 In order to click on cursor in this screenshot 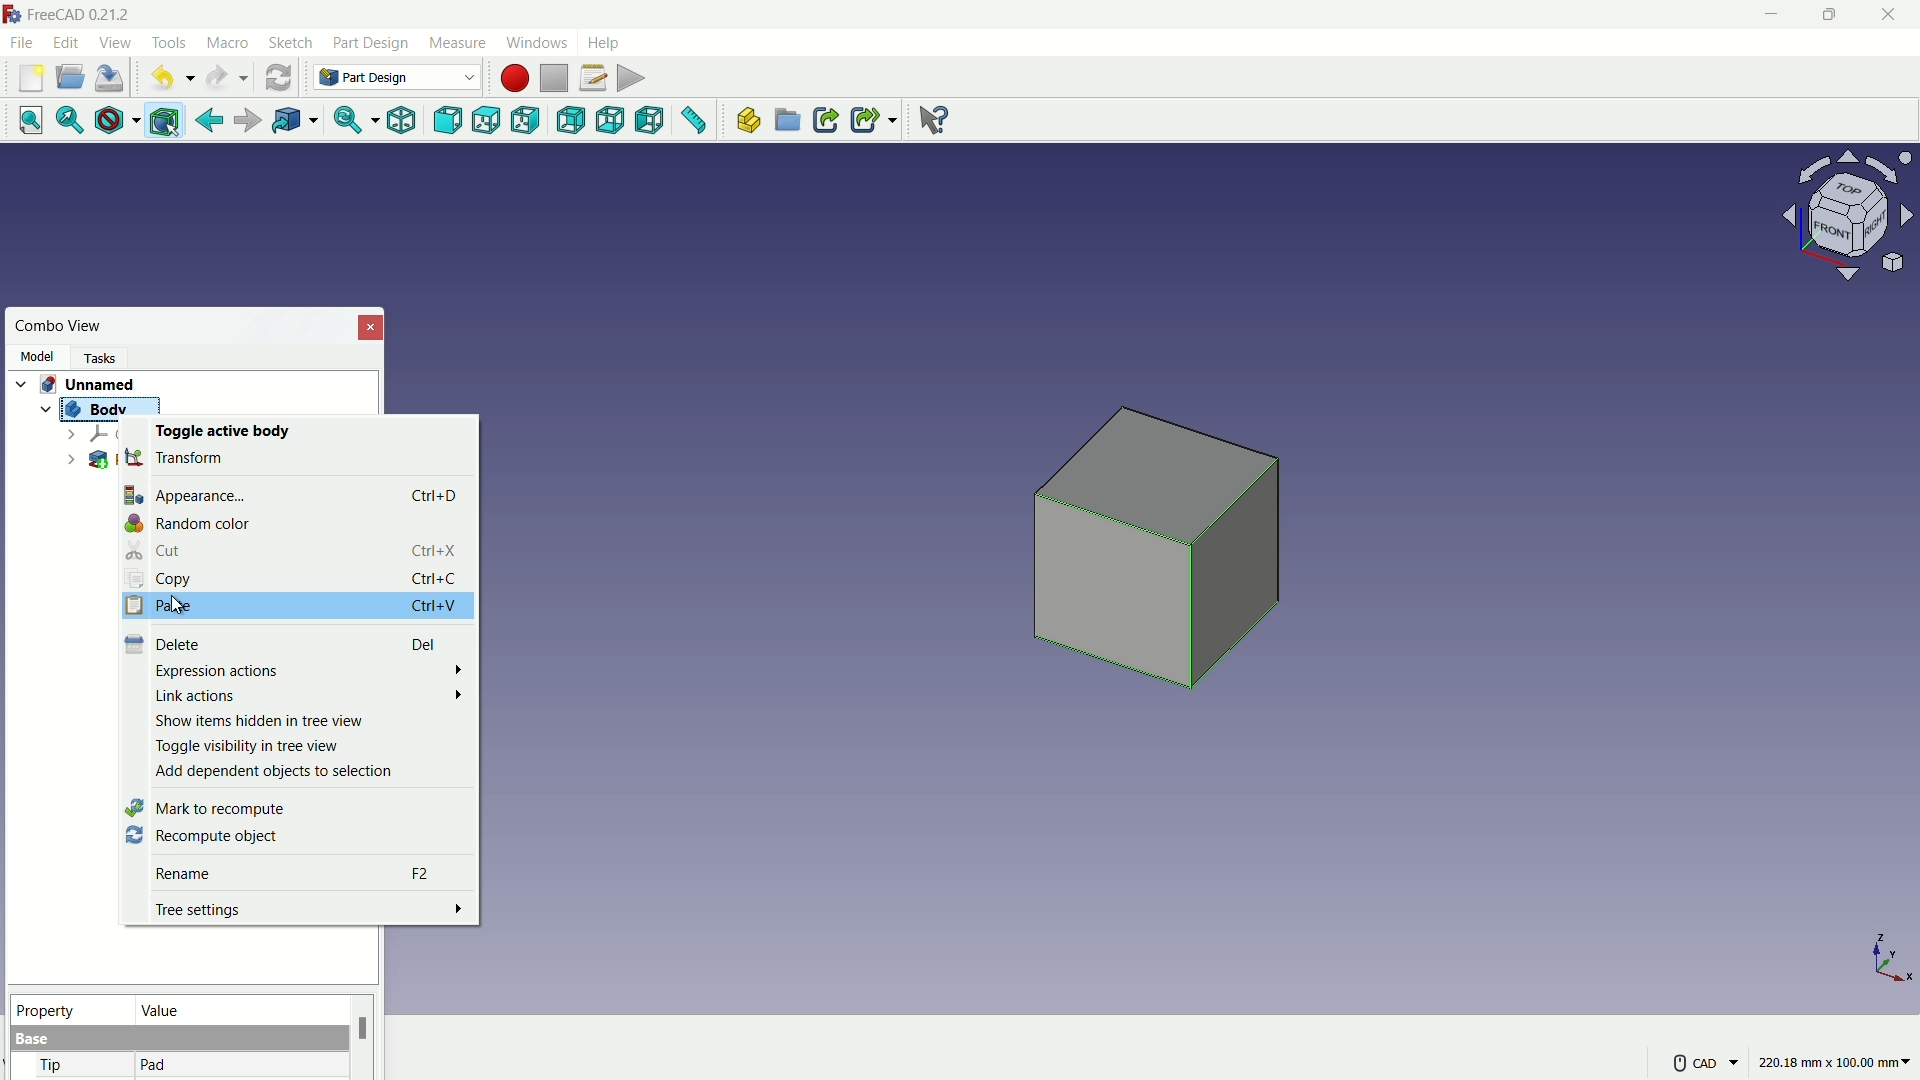, I will do `click(174, 605)`.